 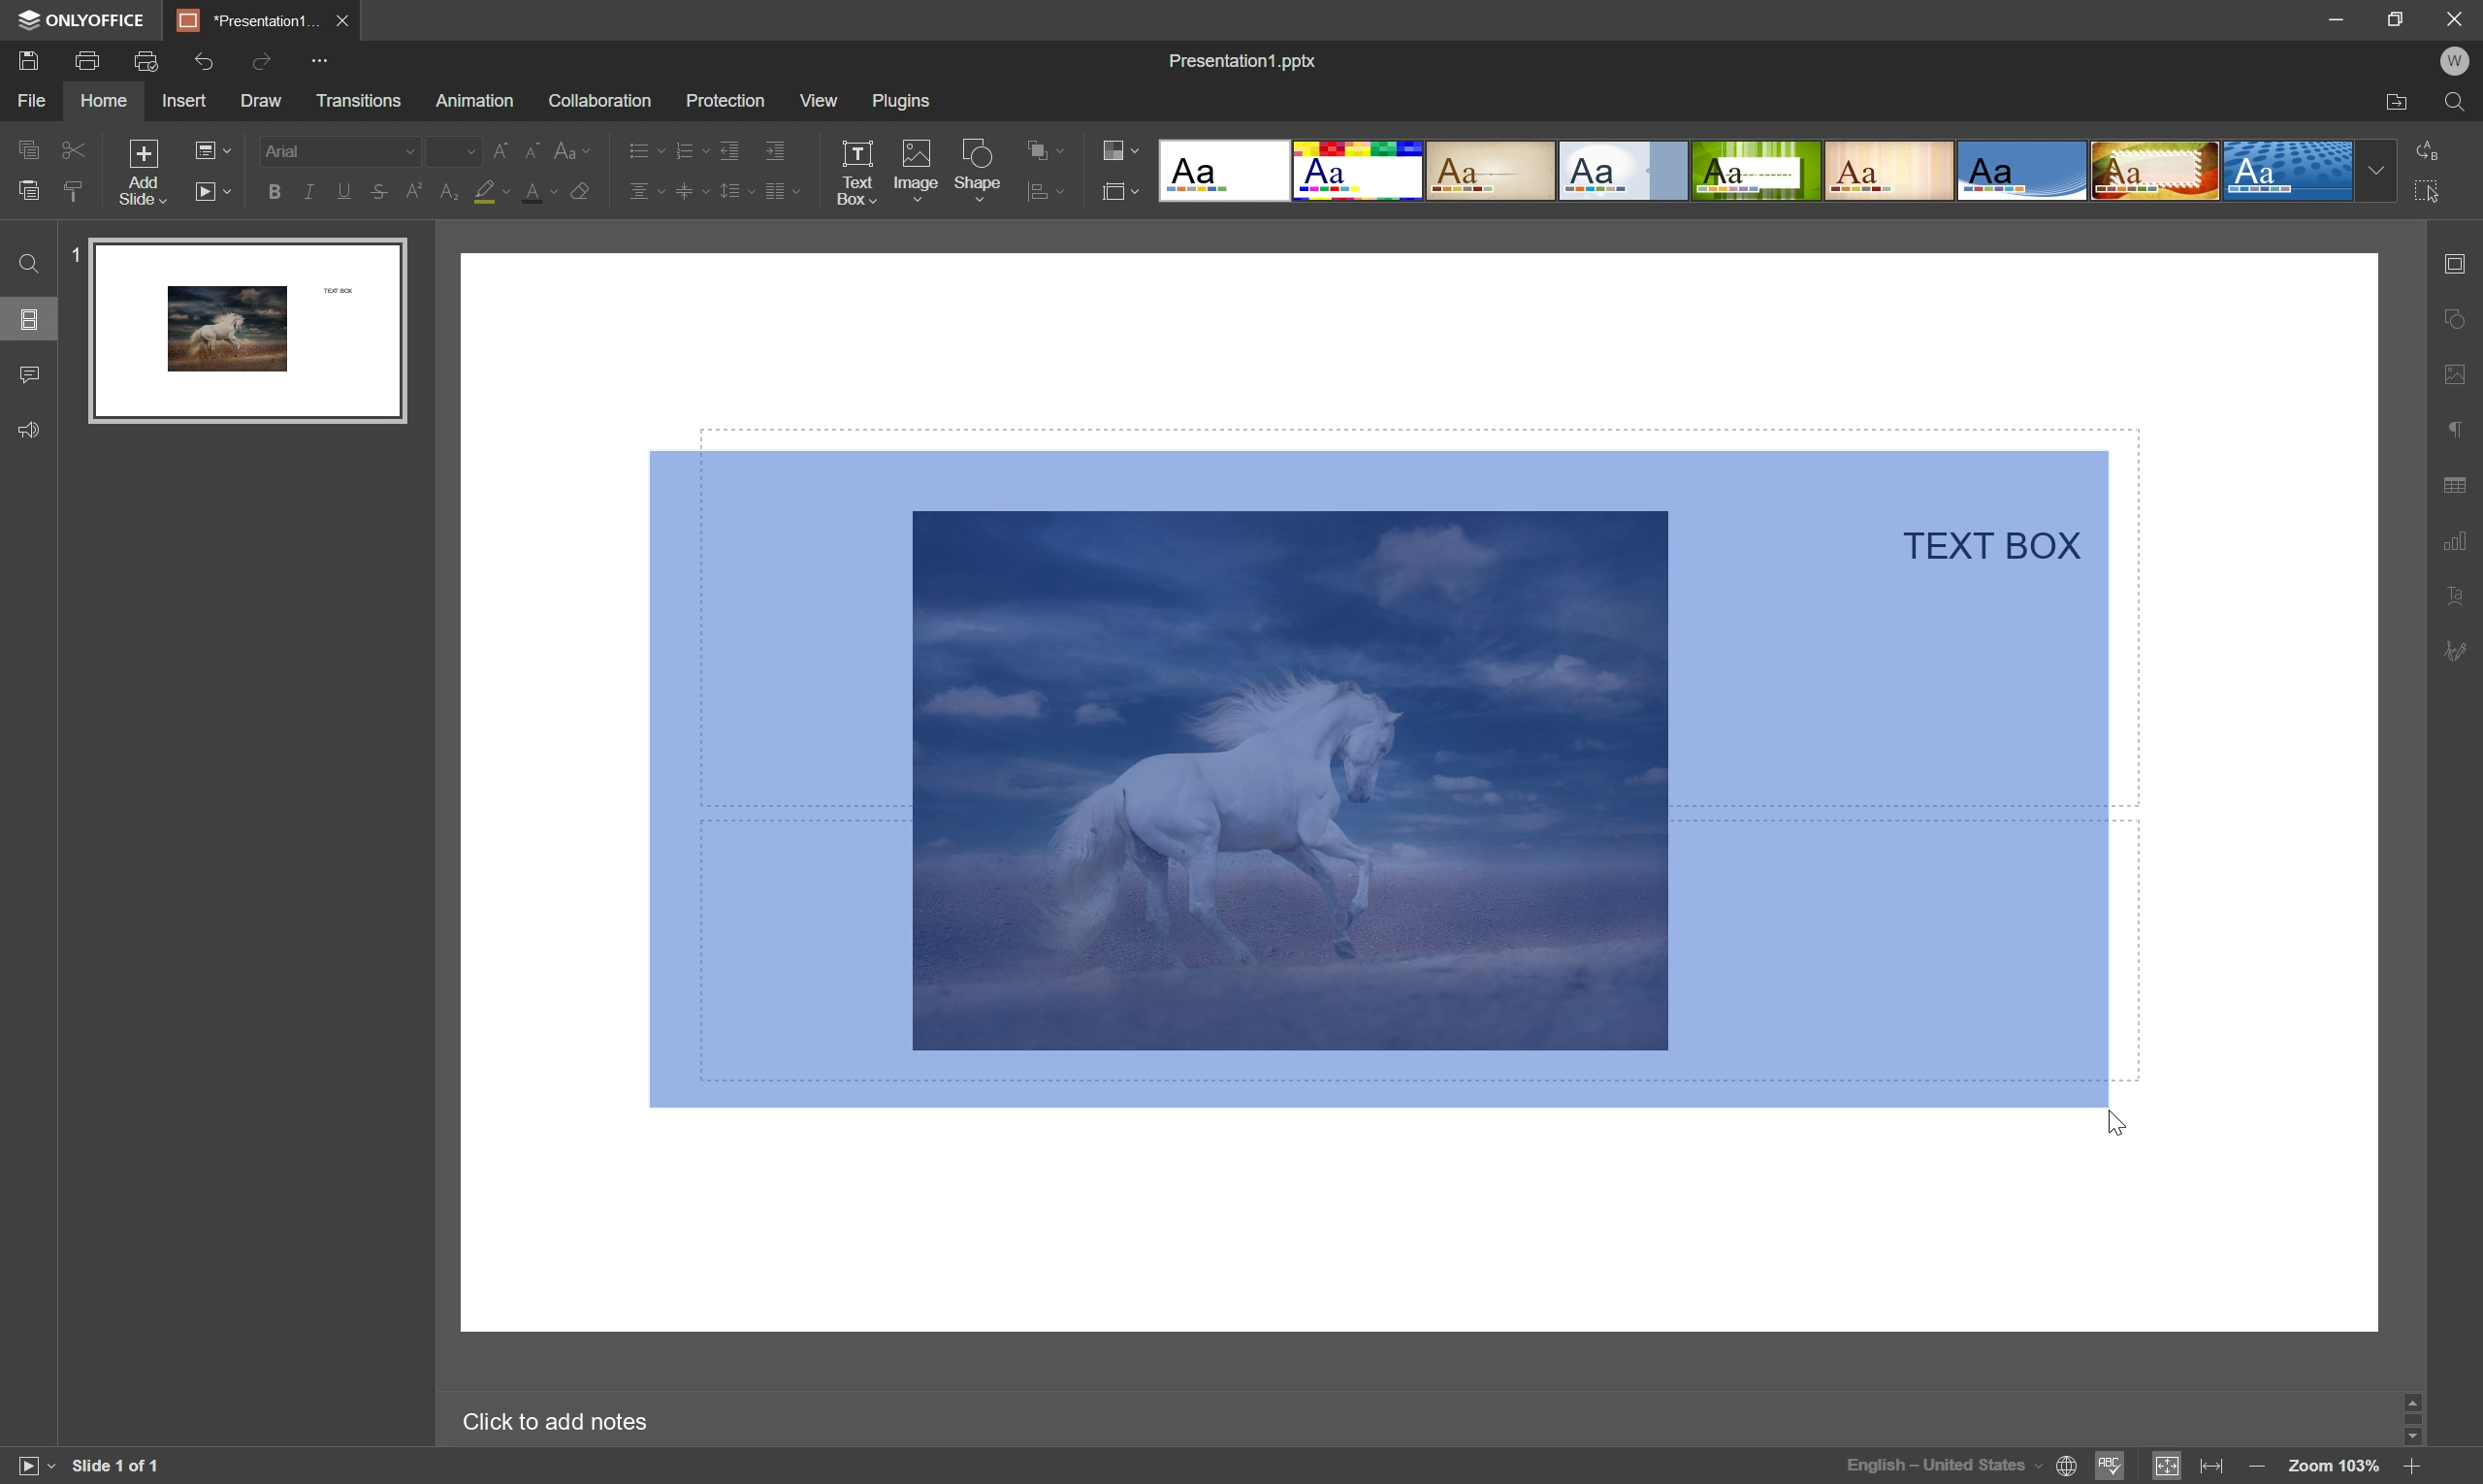 I want to click on Office, so click(x=2024, y=172).